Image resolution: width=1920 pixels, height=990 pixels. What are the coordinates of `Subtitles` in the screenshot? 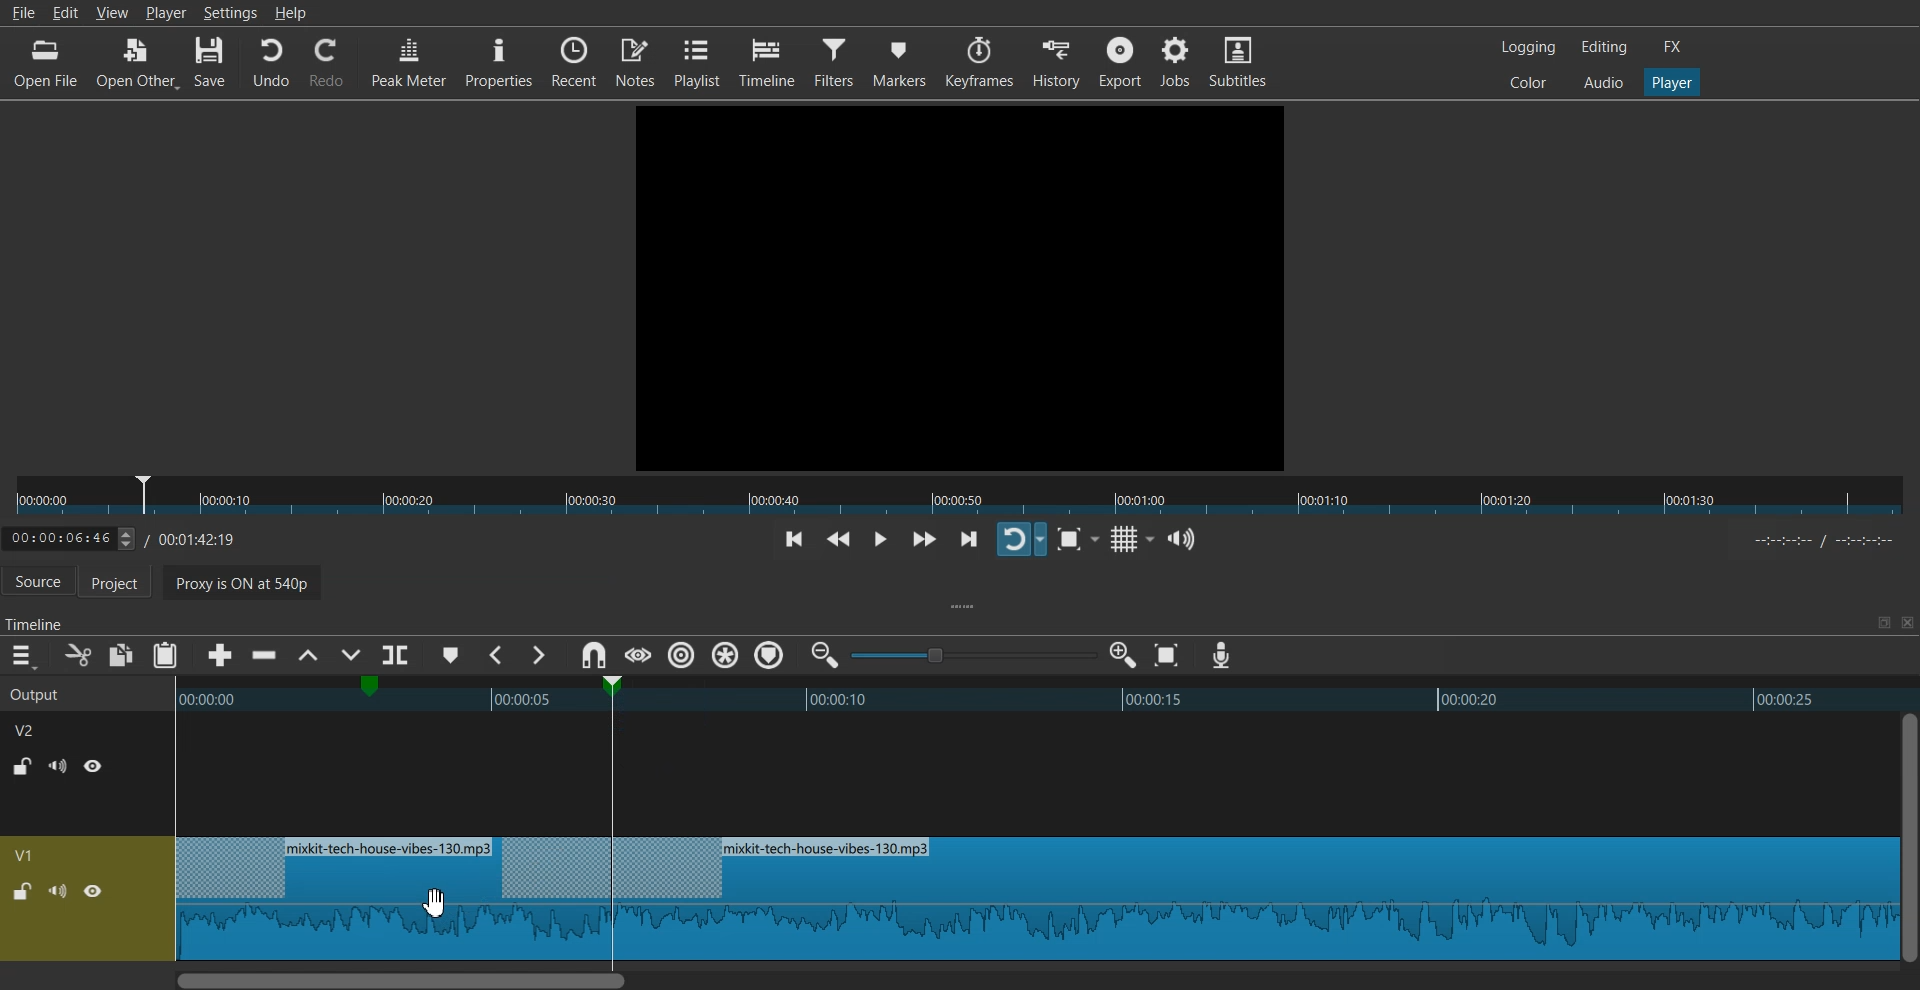 It's located at (1238, 60).